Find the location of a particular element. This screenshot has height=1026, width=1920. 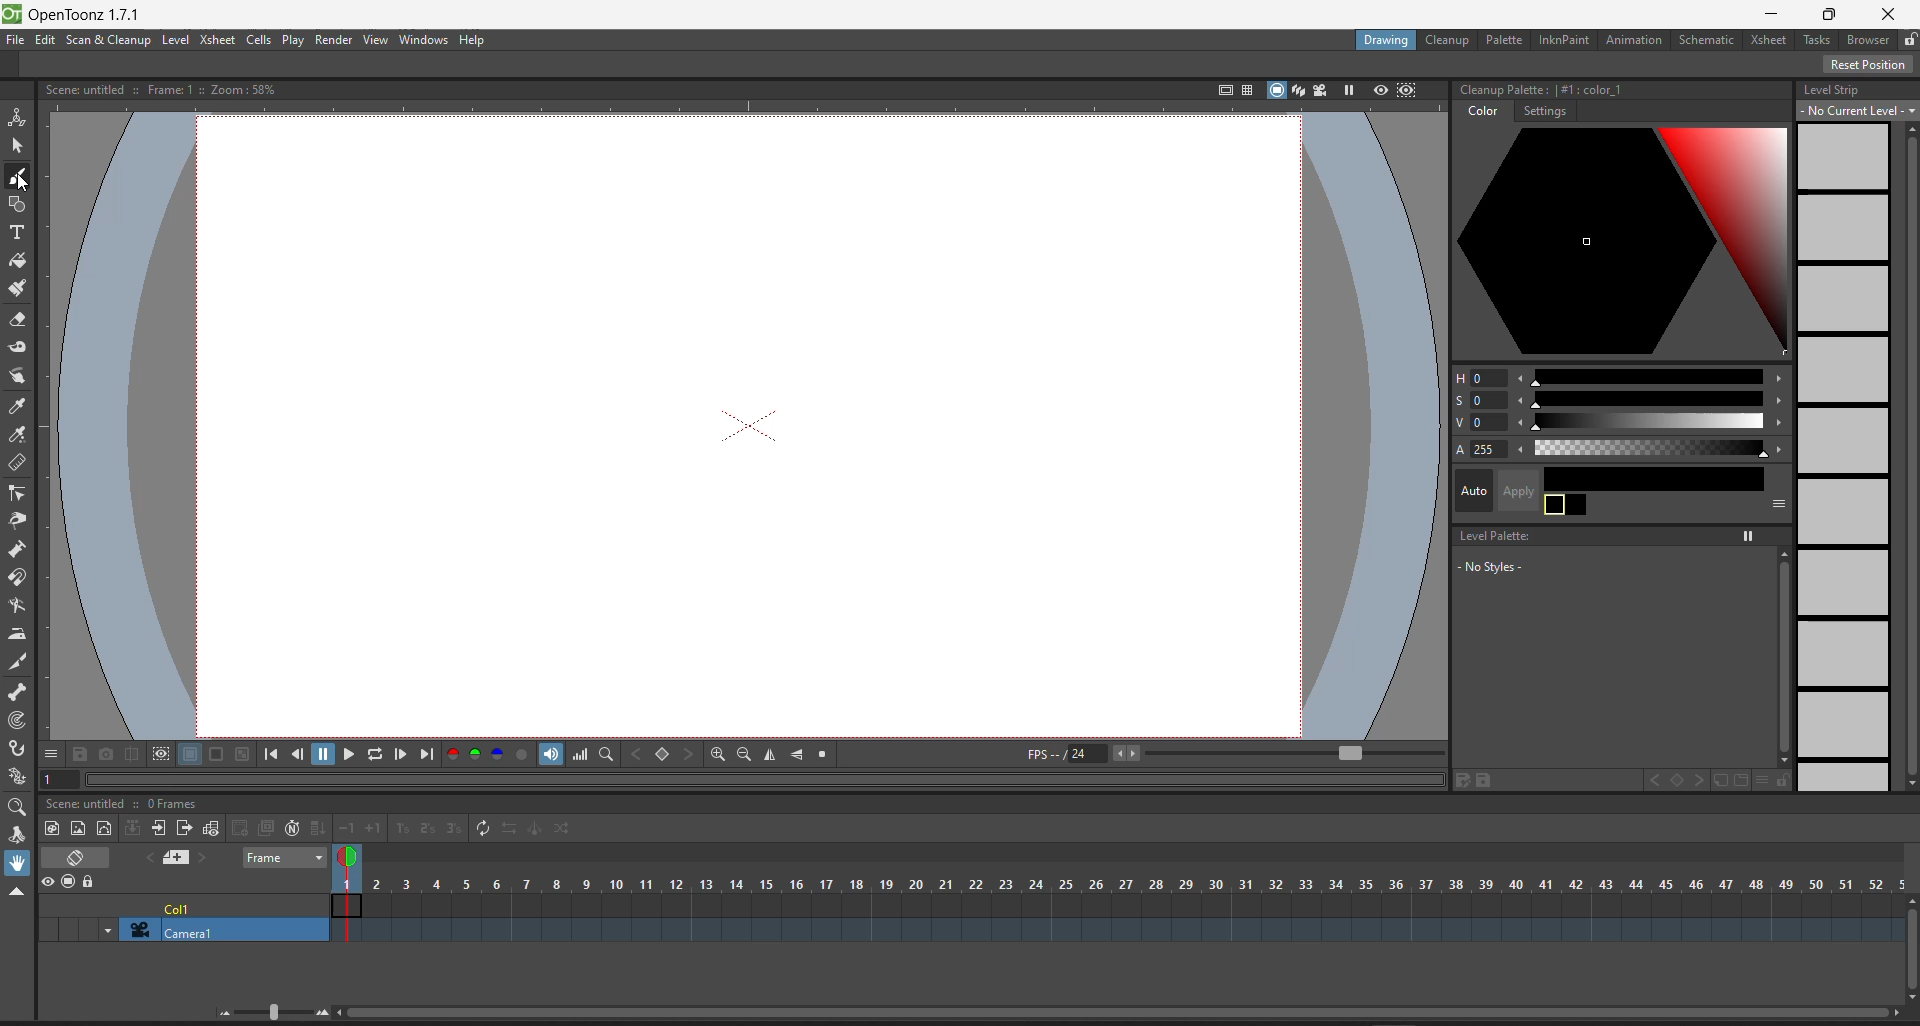

collapse toolbar is located at coordinates (19, 890).